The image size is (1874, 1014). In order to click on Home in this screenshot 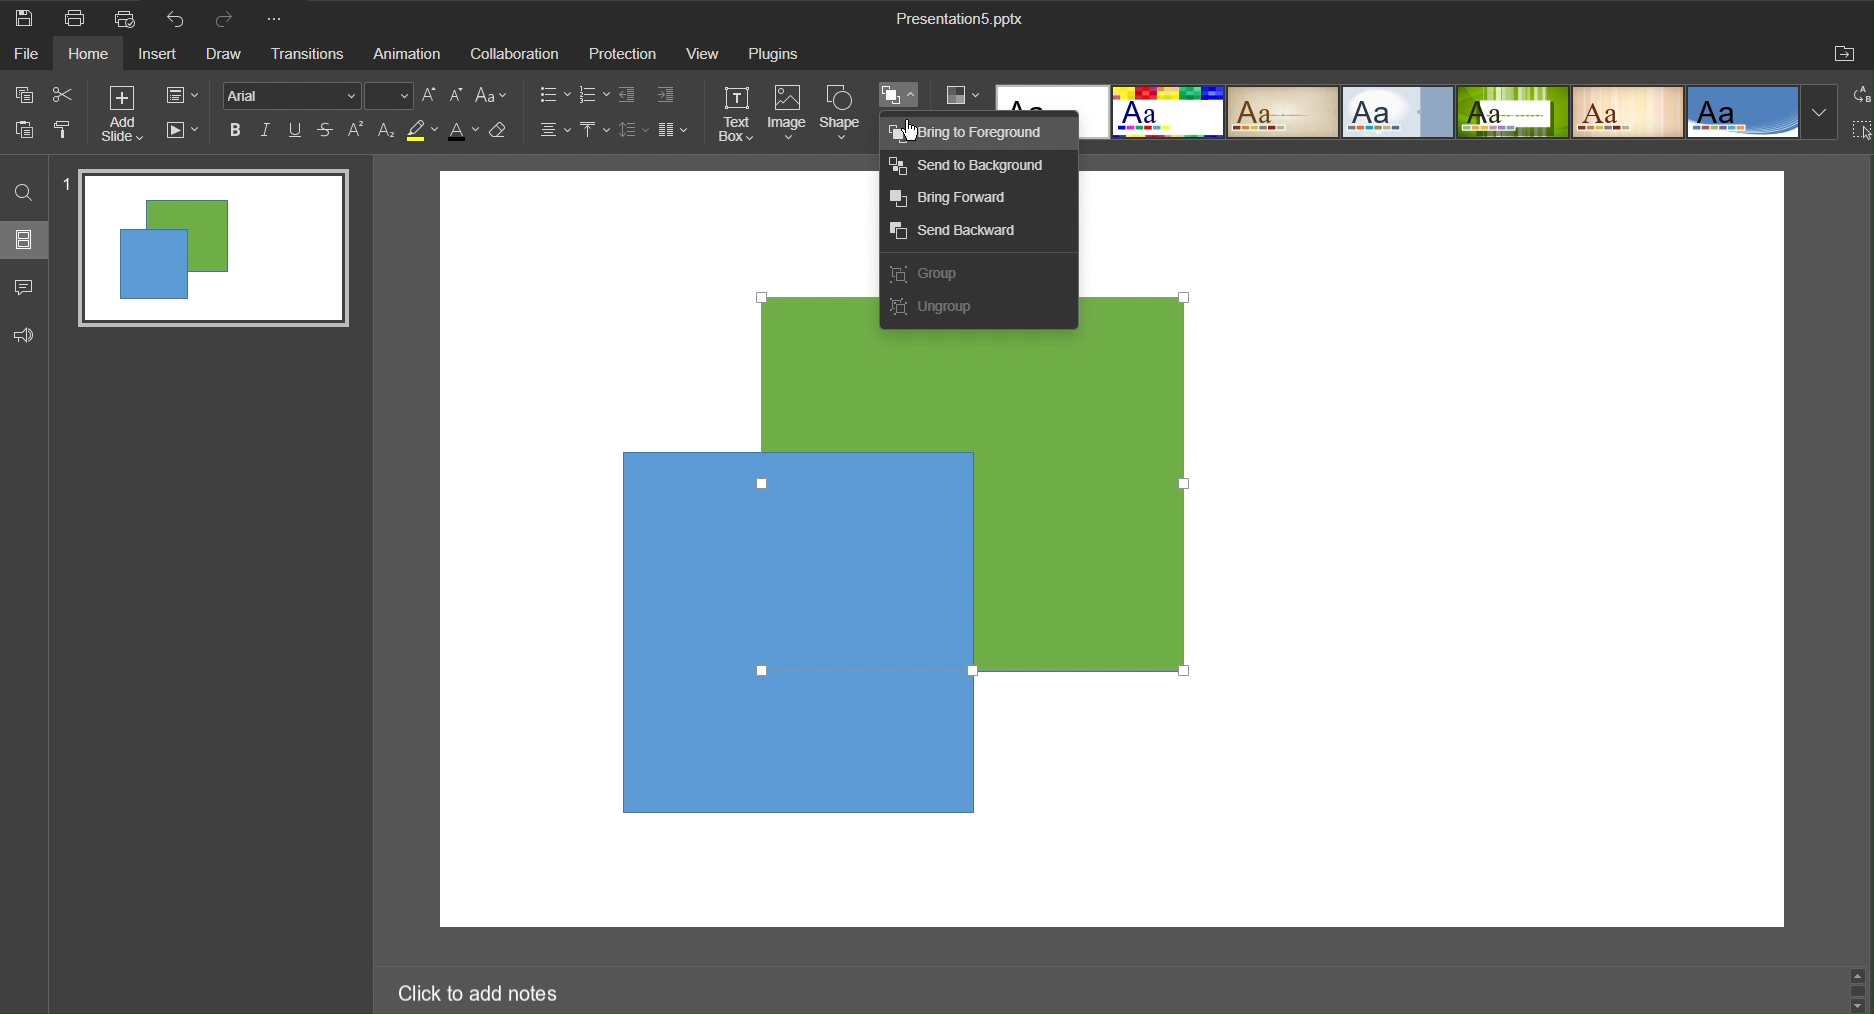, I will do `click(93, 54)`.